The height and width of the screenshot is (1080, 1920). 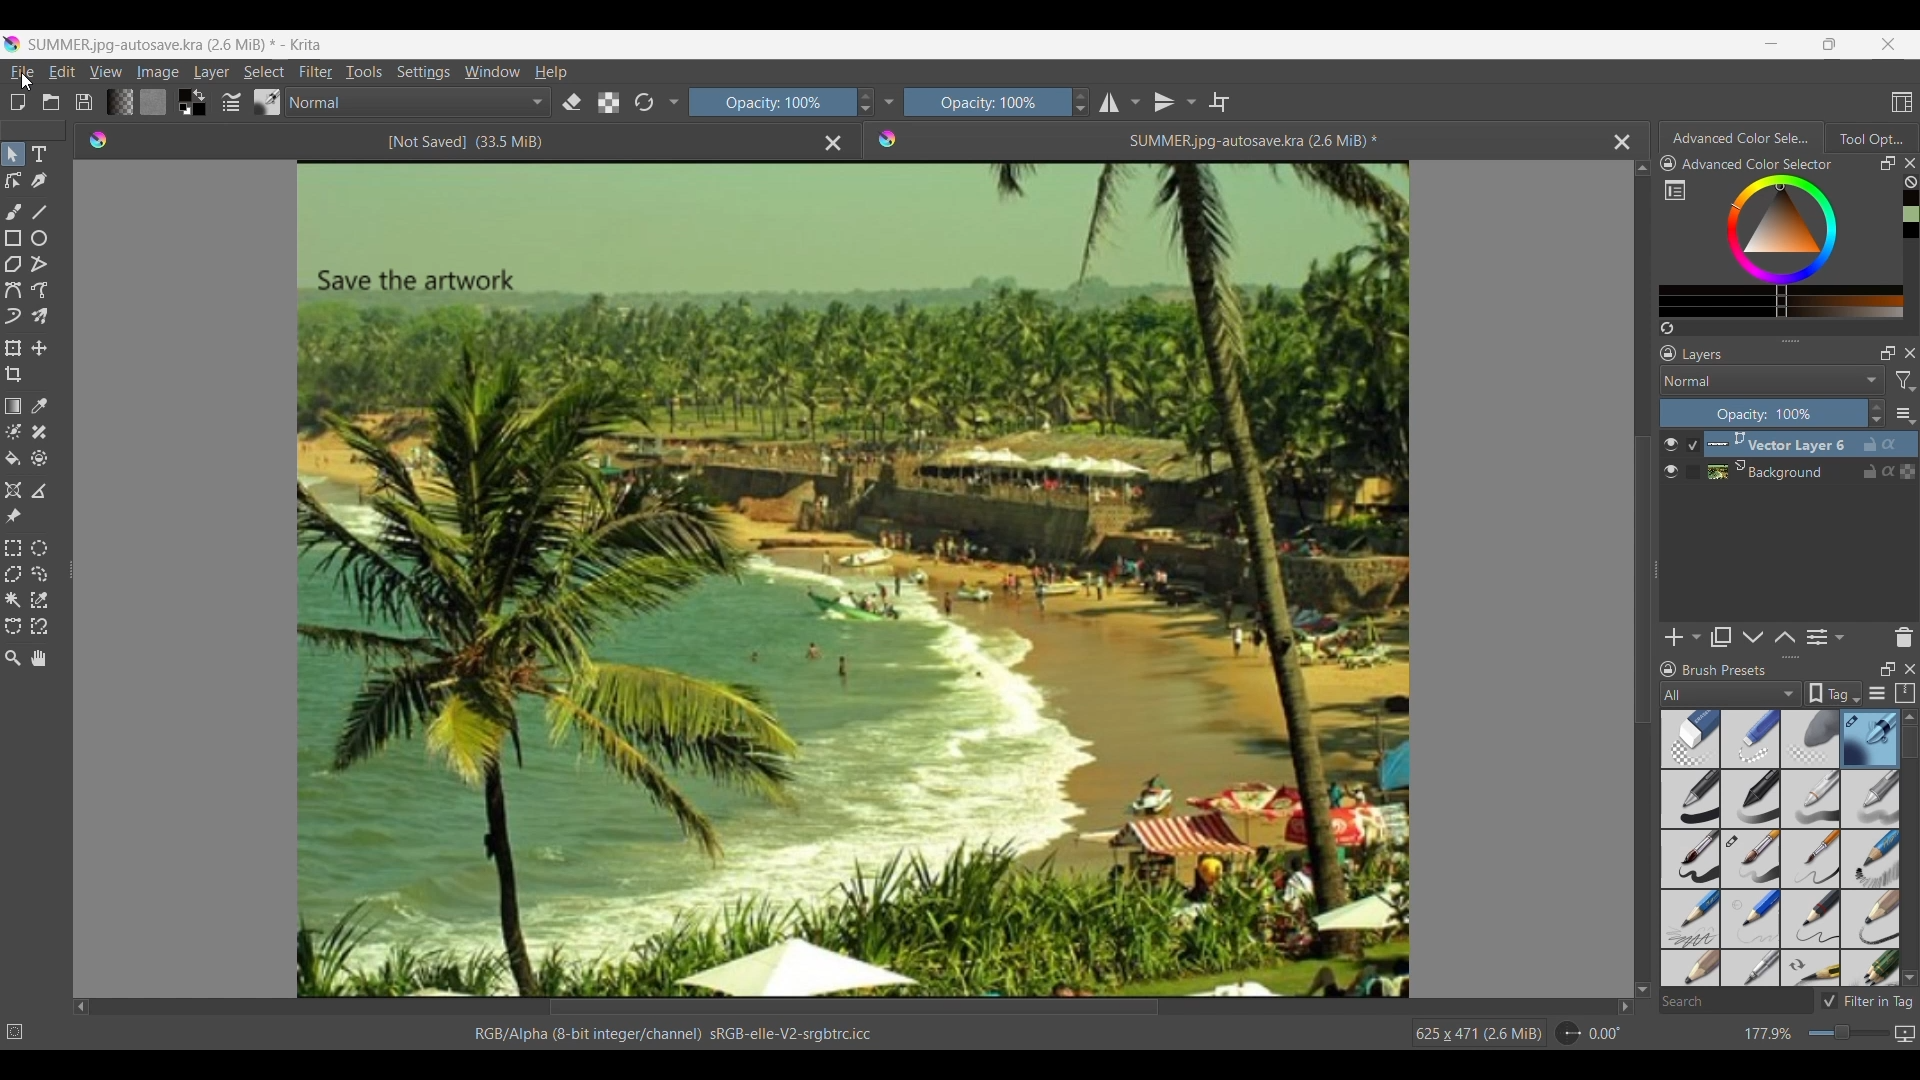 What do you see at coordinates (768, 103) in the screenshot?
I see `Scale to change opacity` at bounding box center [768, 103].